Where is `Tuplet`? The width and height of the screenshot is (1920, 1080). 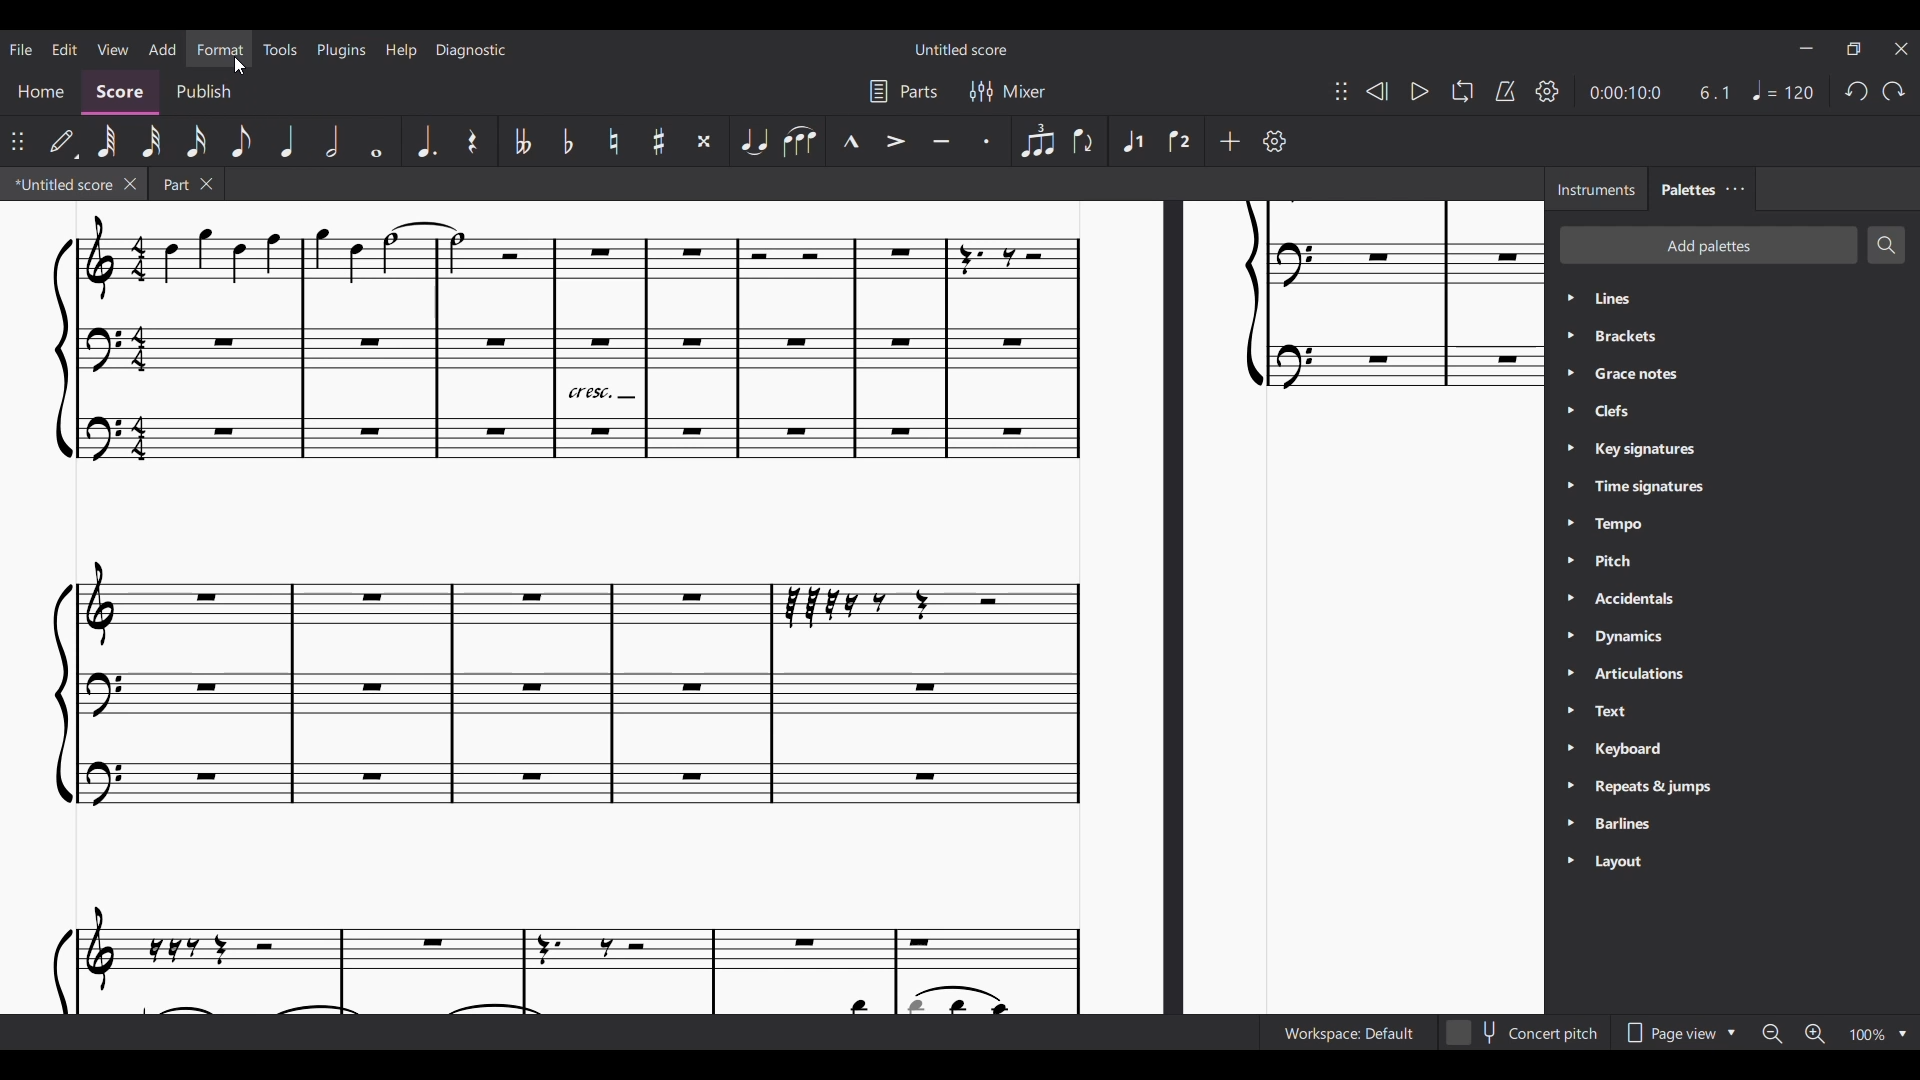
Tuplet is located at coordinates (1037, 141).